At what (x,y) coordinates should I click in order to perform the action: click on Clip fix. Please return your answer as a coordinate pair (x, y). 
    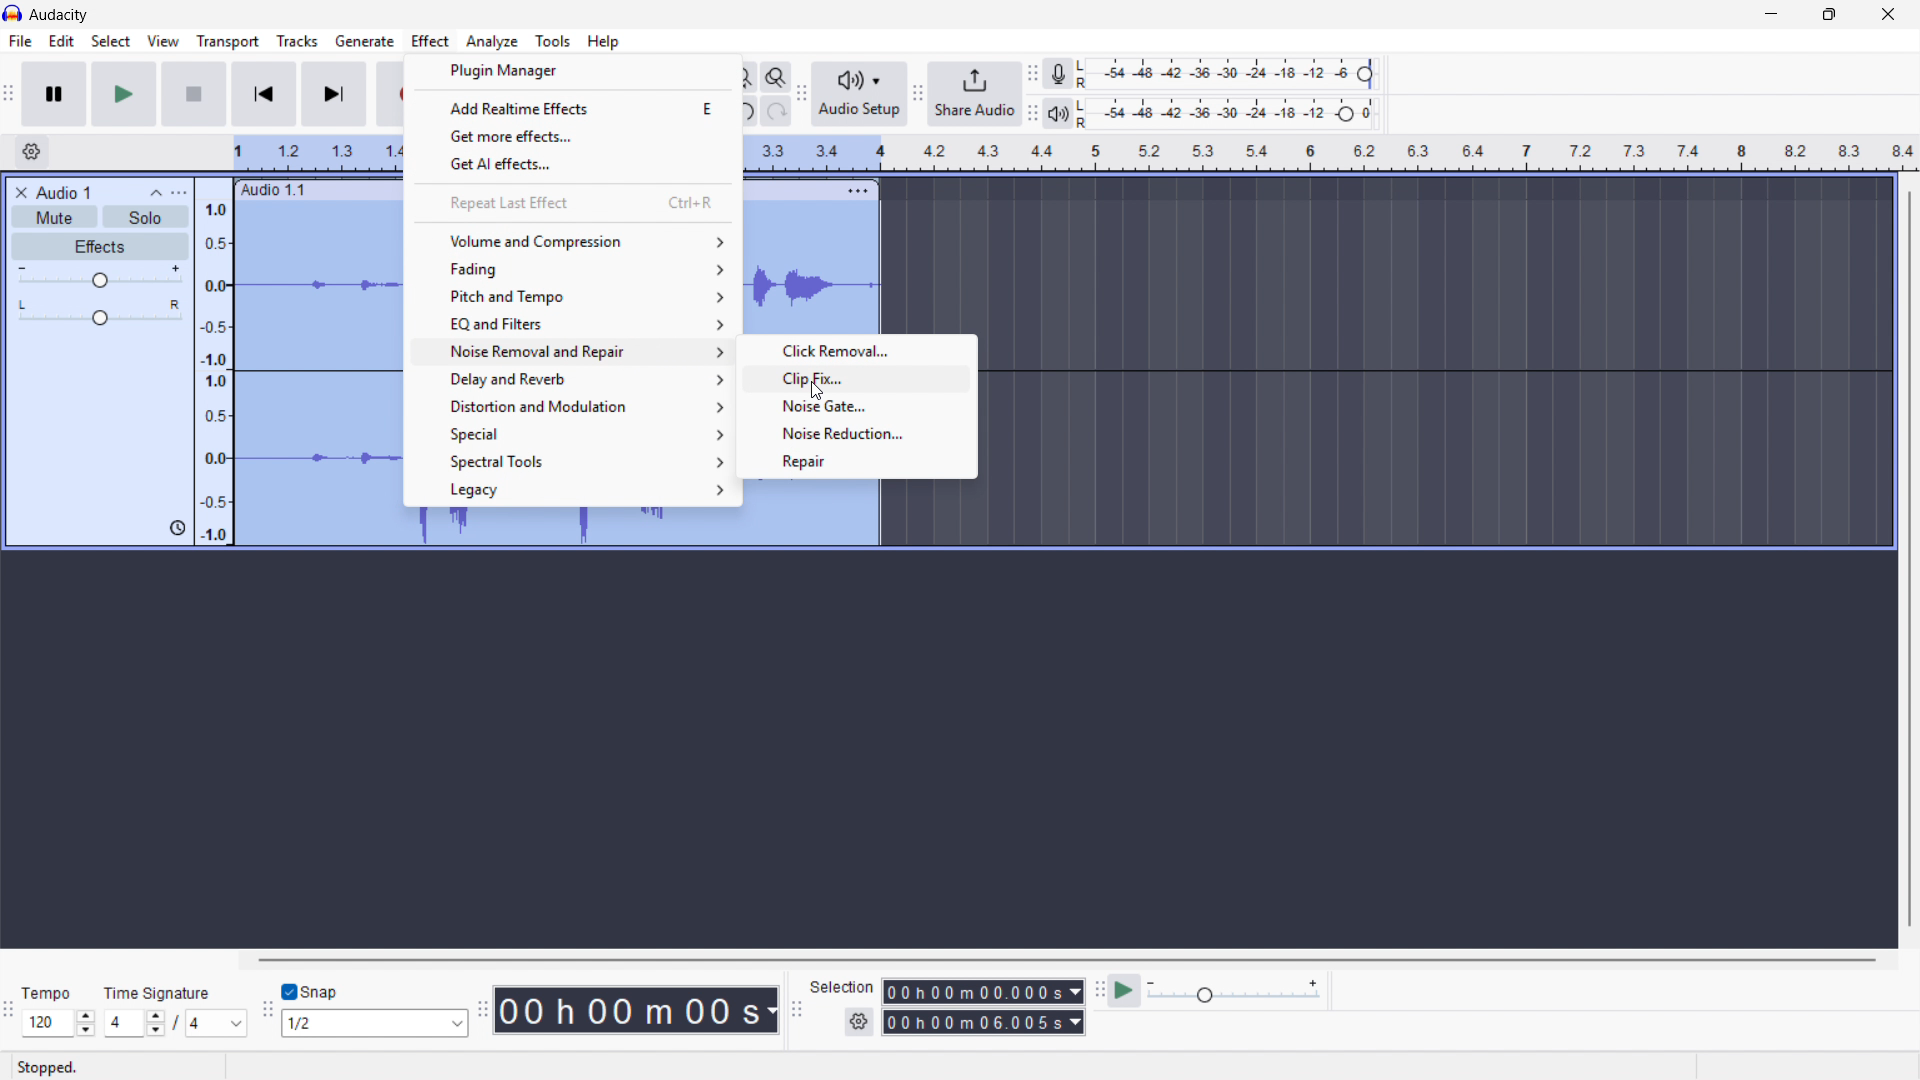
    Looking at the image, I should click on (855, 376).